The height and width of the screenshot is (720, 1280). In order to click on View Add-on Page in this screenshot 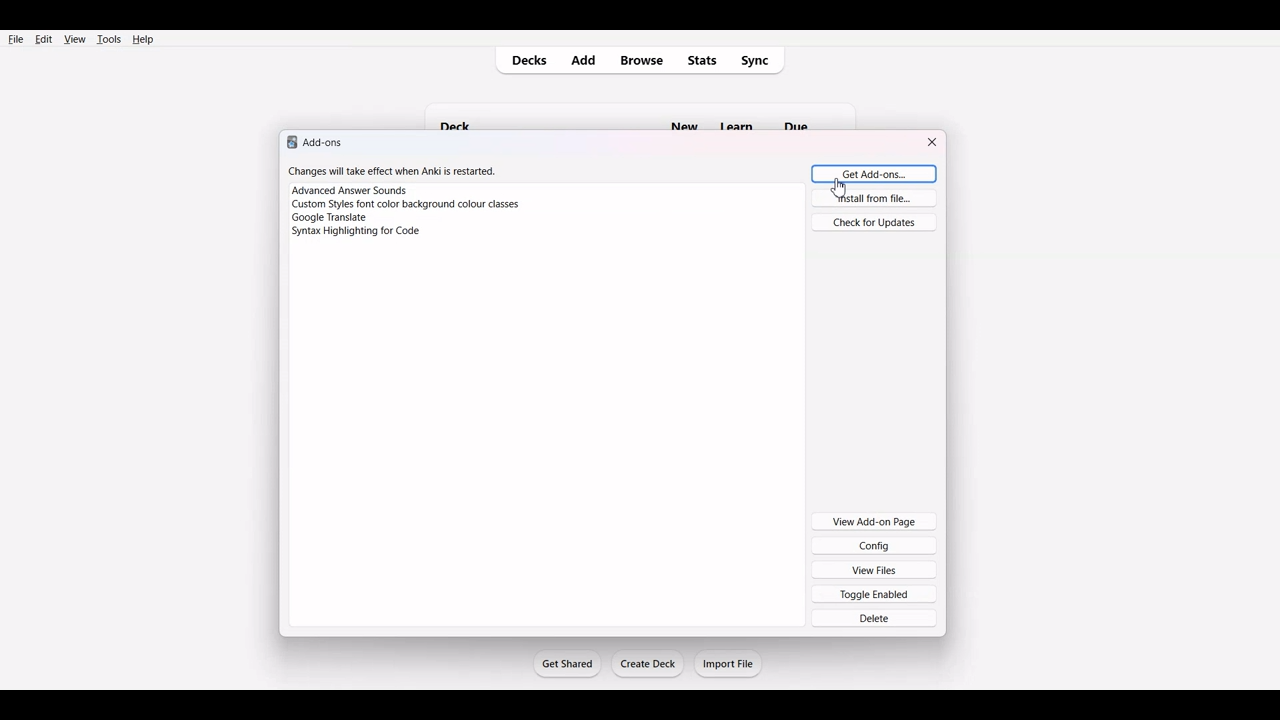, I will do `click(874, 520)`.